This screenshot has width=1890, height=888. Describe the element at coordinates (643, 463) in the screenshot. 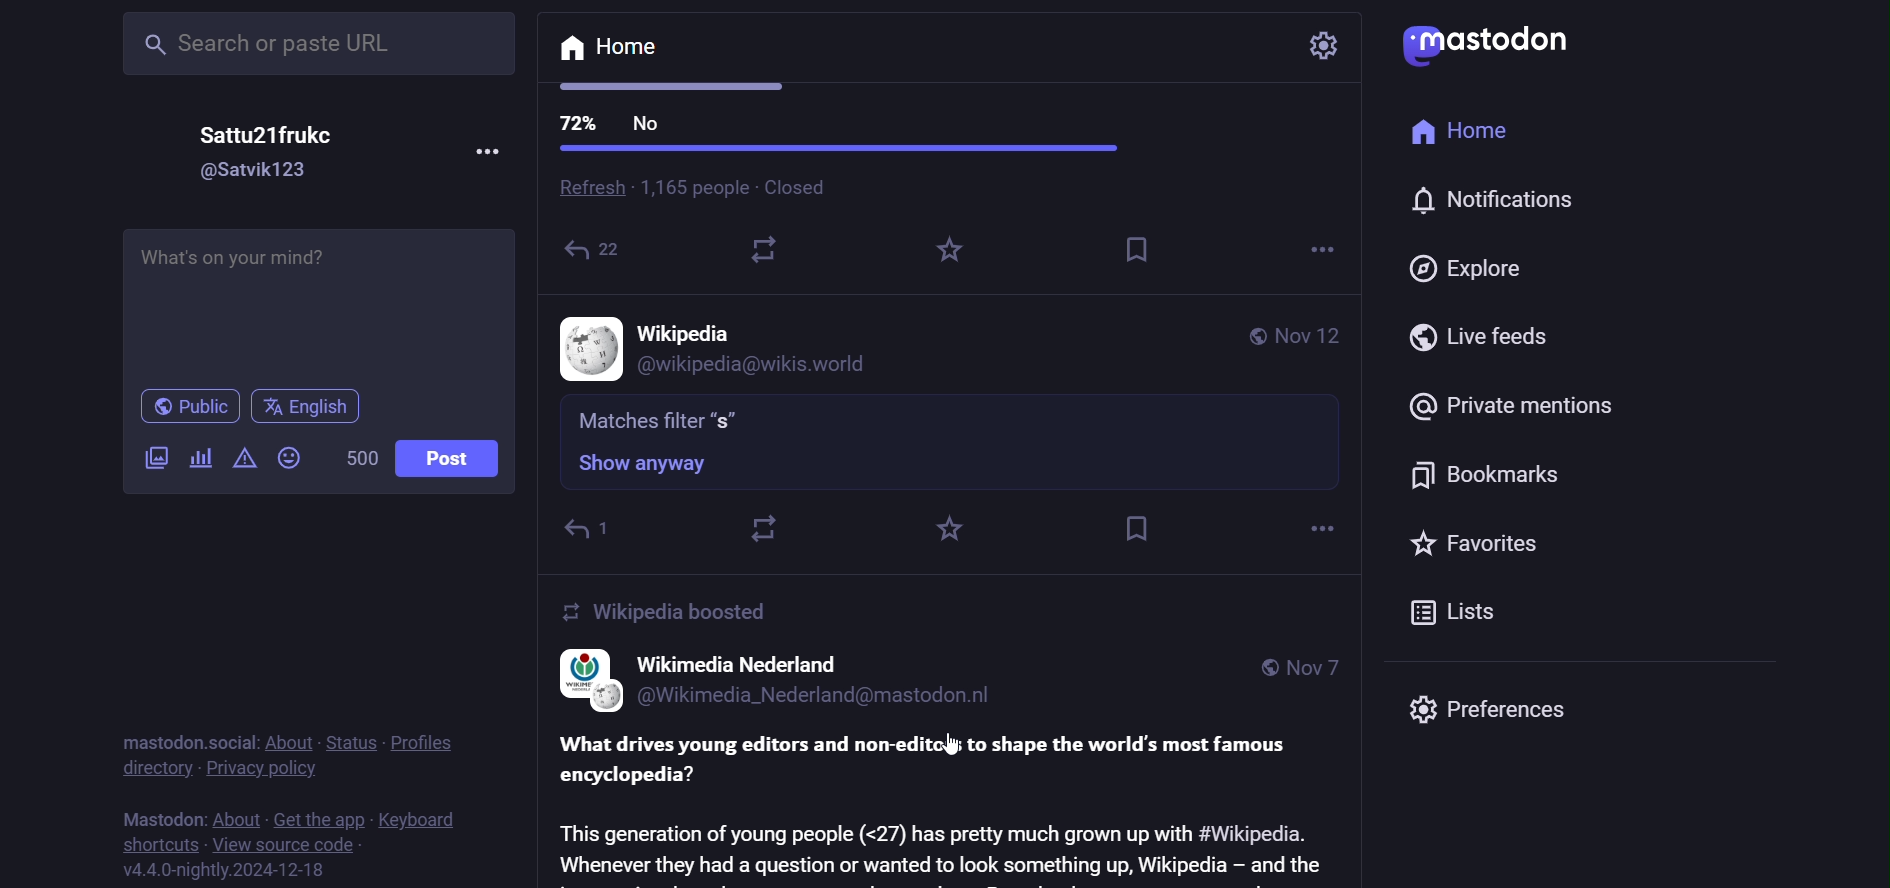

I see `Show anyway` at that location.